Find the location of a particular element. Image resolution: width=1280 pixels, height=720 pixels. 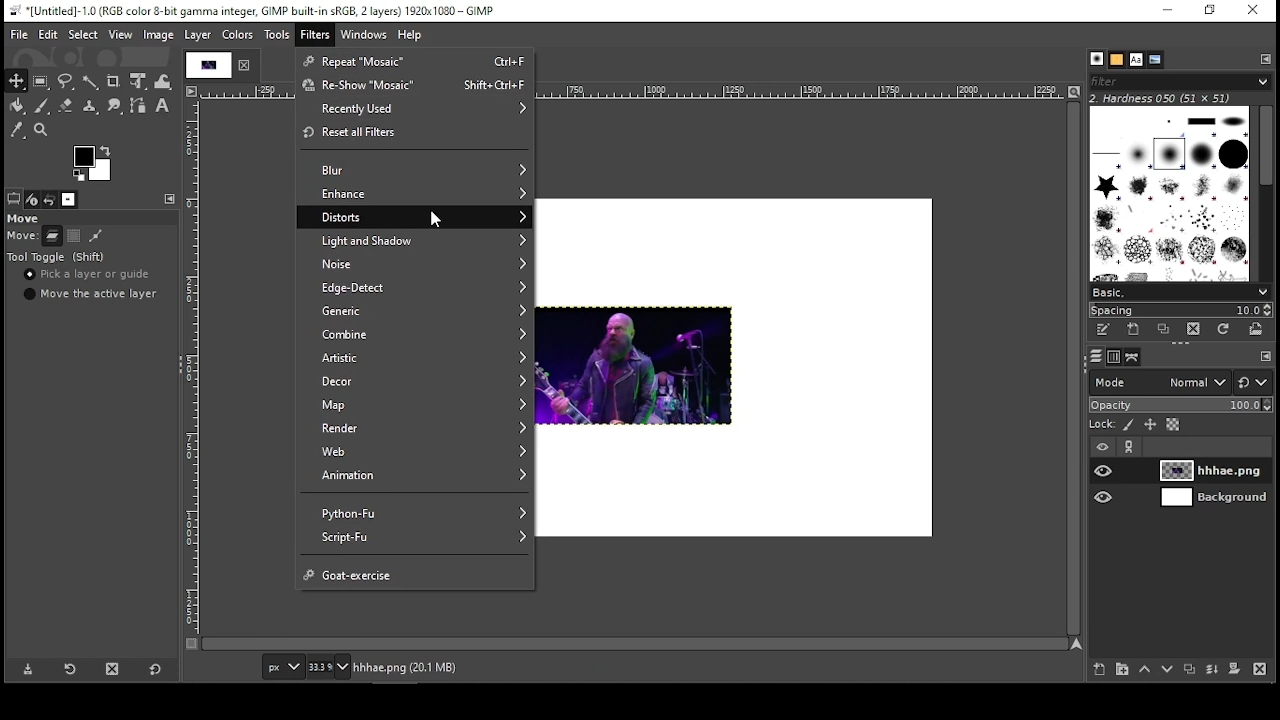

tools is located at coordinates (278, 37).